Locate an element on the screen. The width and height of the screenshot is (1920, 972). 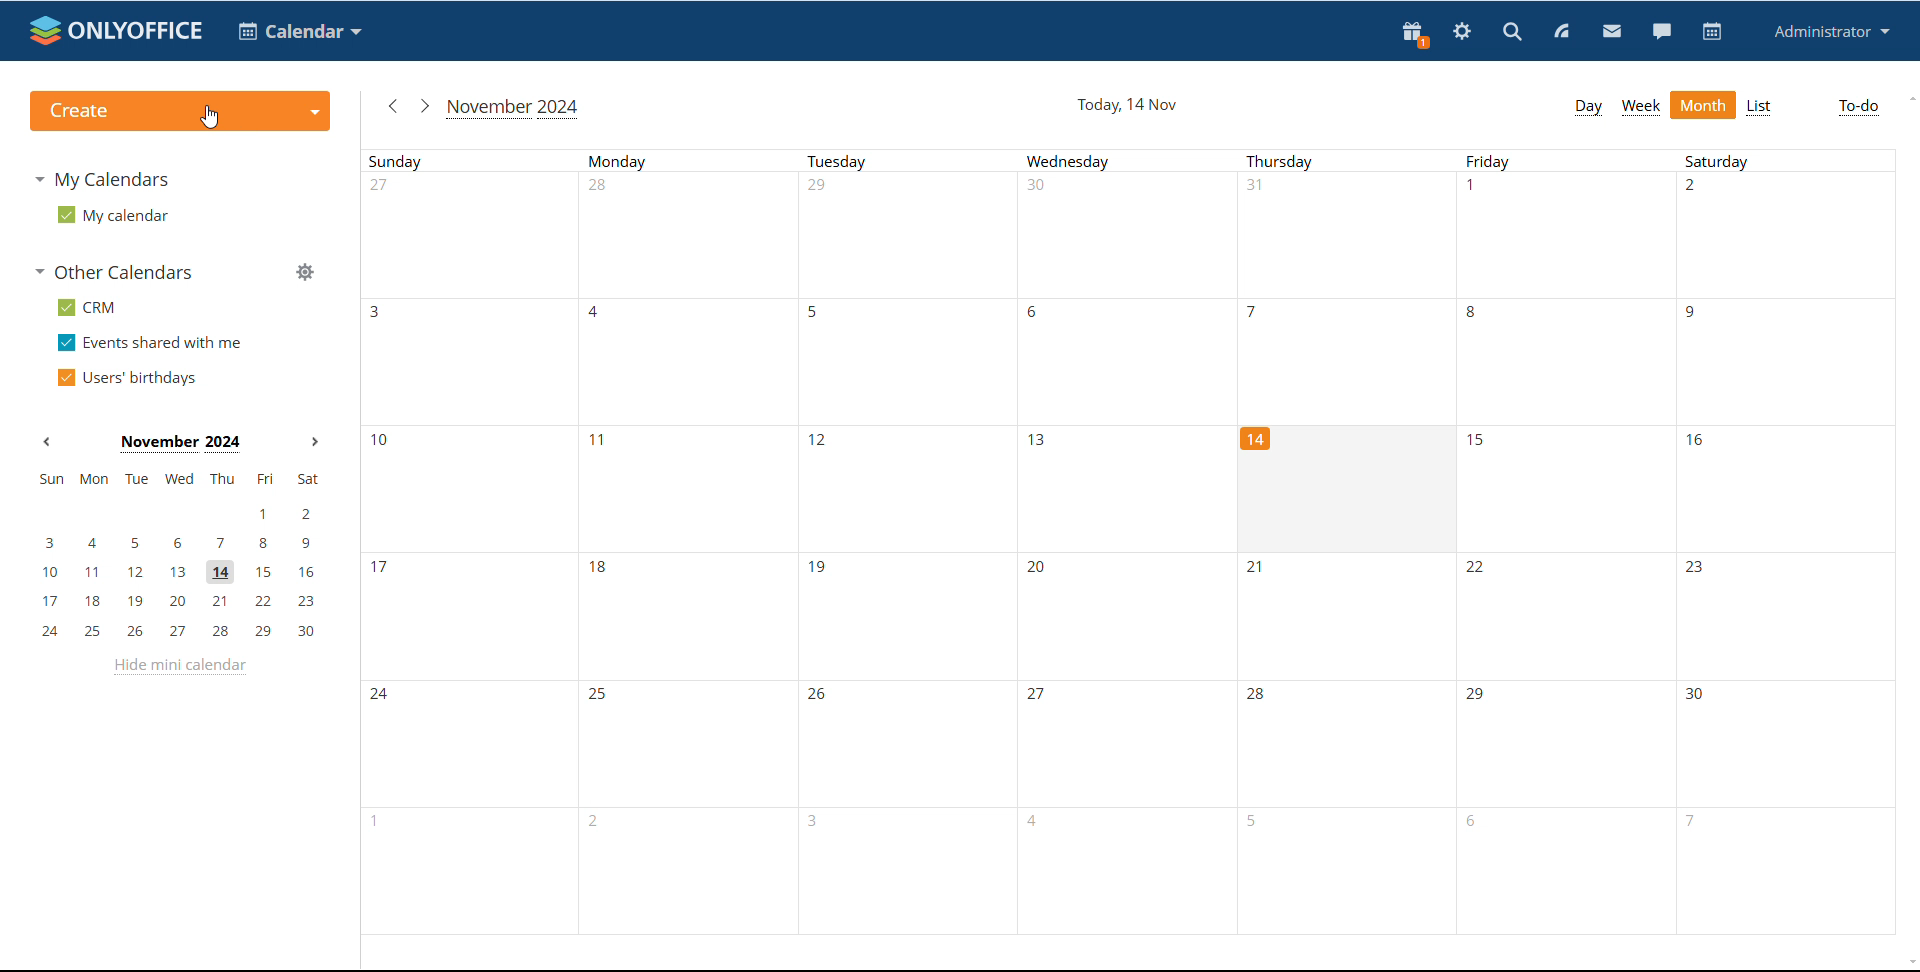
mail is located at coordinates (1612, 33).